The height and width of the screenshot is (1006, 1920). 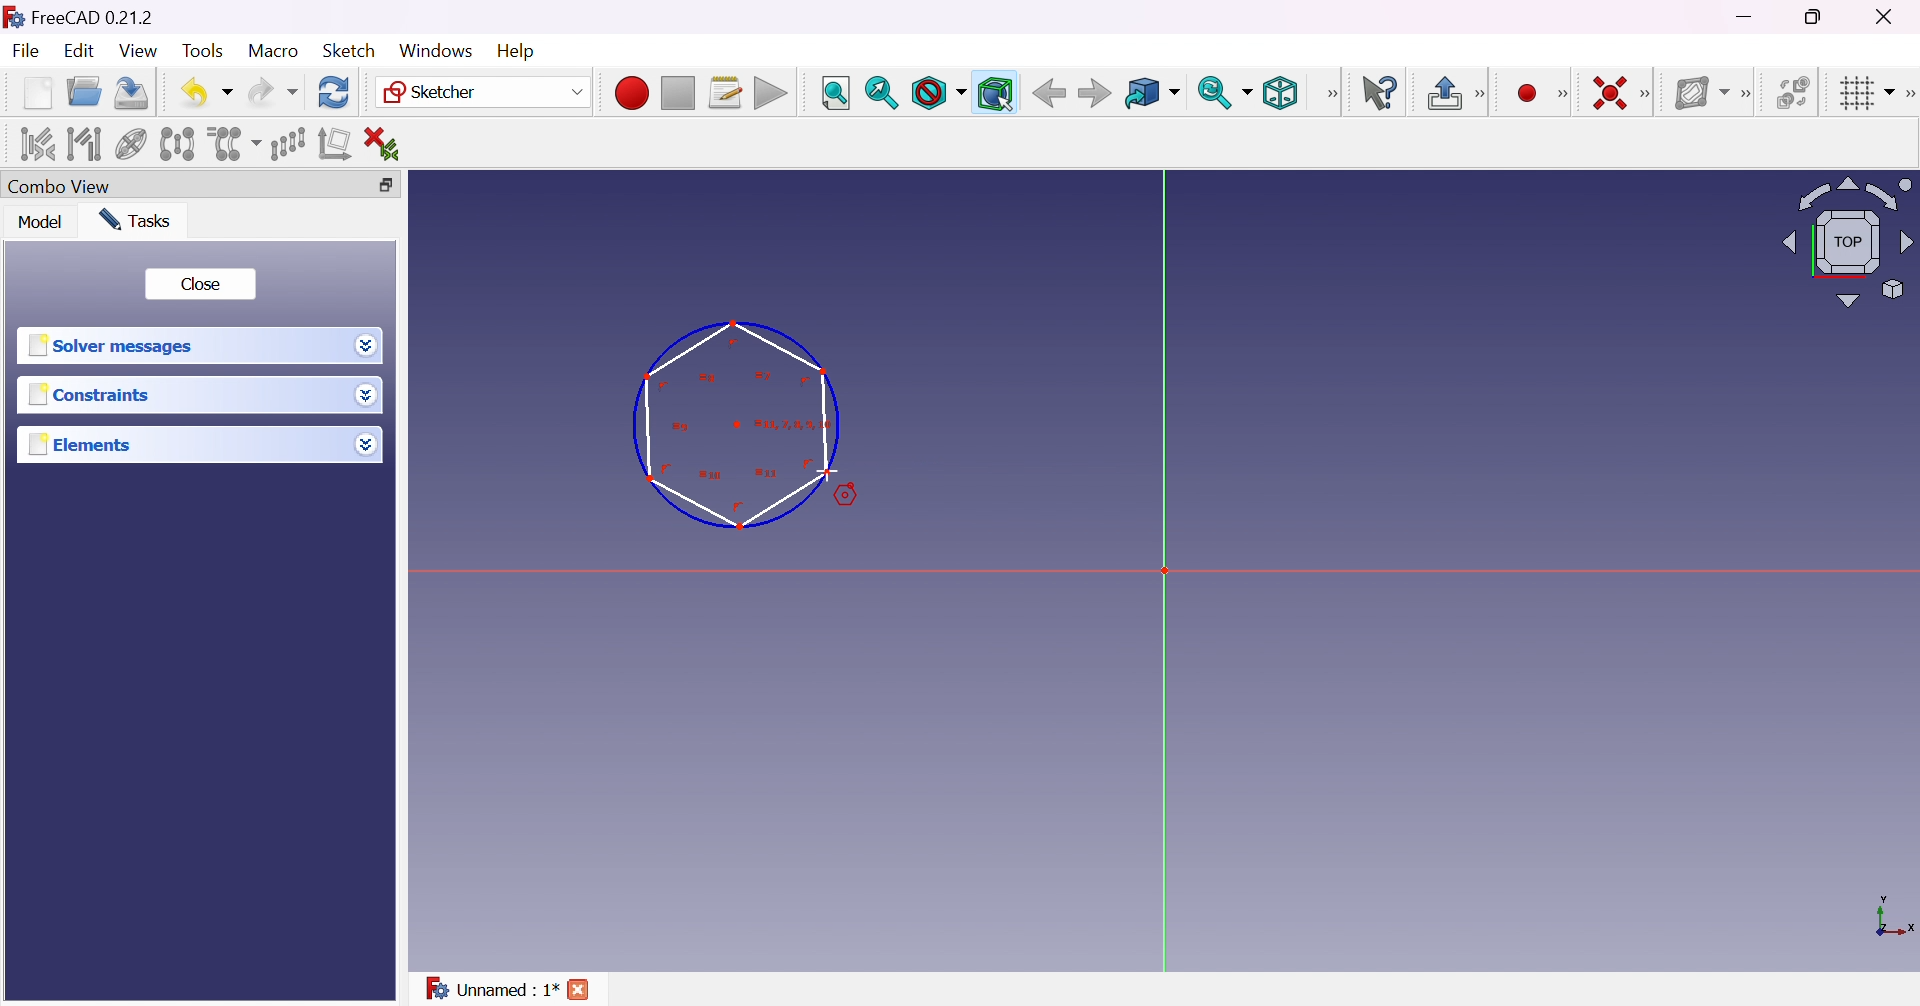 I want to click on Macro, so click(x=274, y=51).